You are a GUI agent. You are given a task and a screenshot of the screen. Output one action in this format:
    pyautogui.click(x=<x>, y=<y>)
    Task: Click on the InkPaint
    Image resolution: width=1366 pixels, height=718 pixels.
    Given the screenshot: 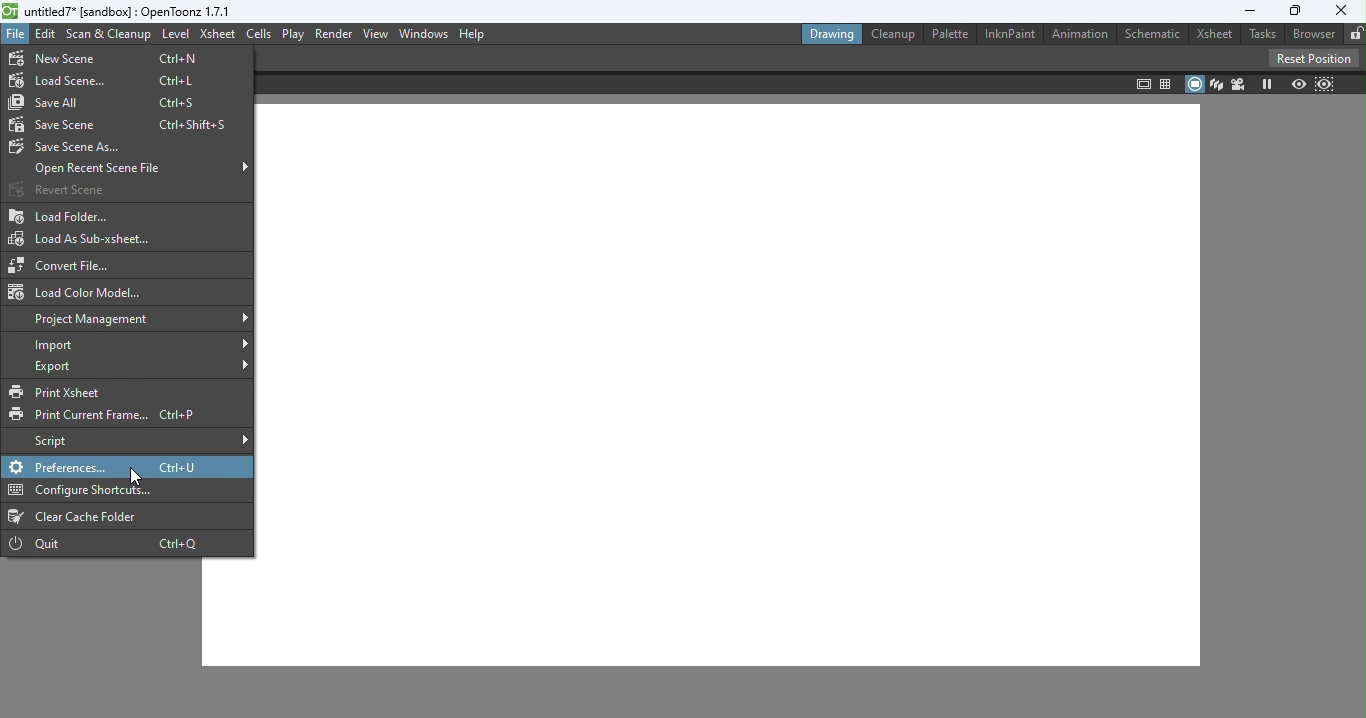 What is the action you would take?
    pyautogui.click(x=1011, y=34)
    